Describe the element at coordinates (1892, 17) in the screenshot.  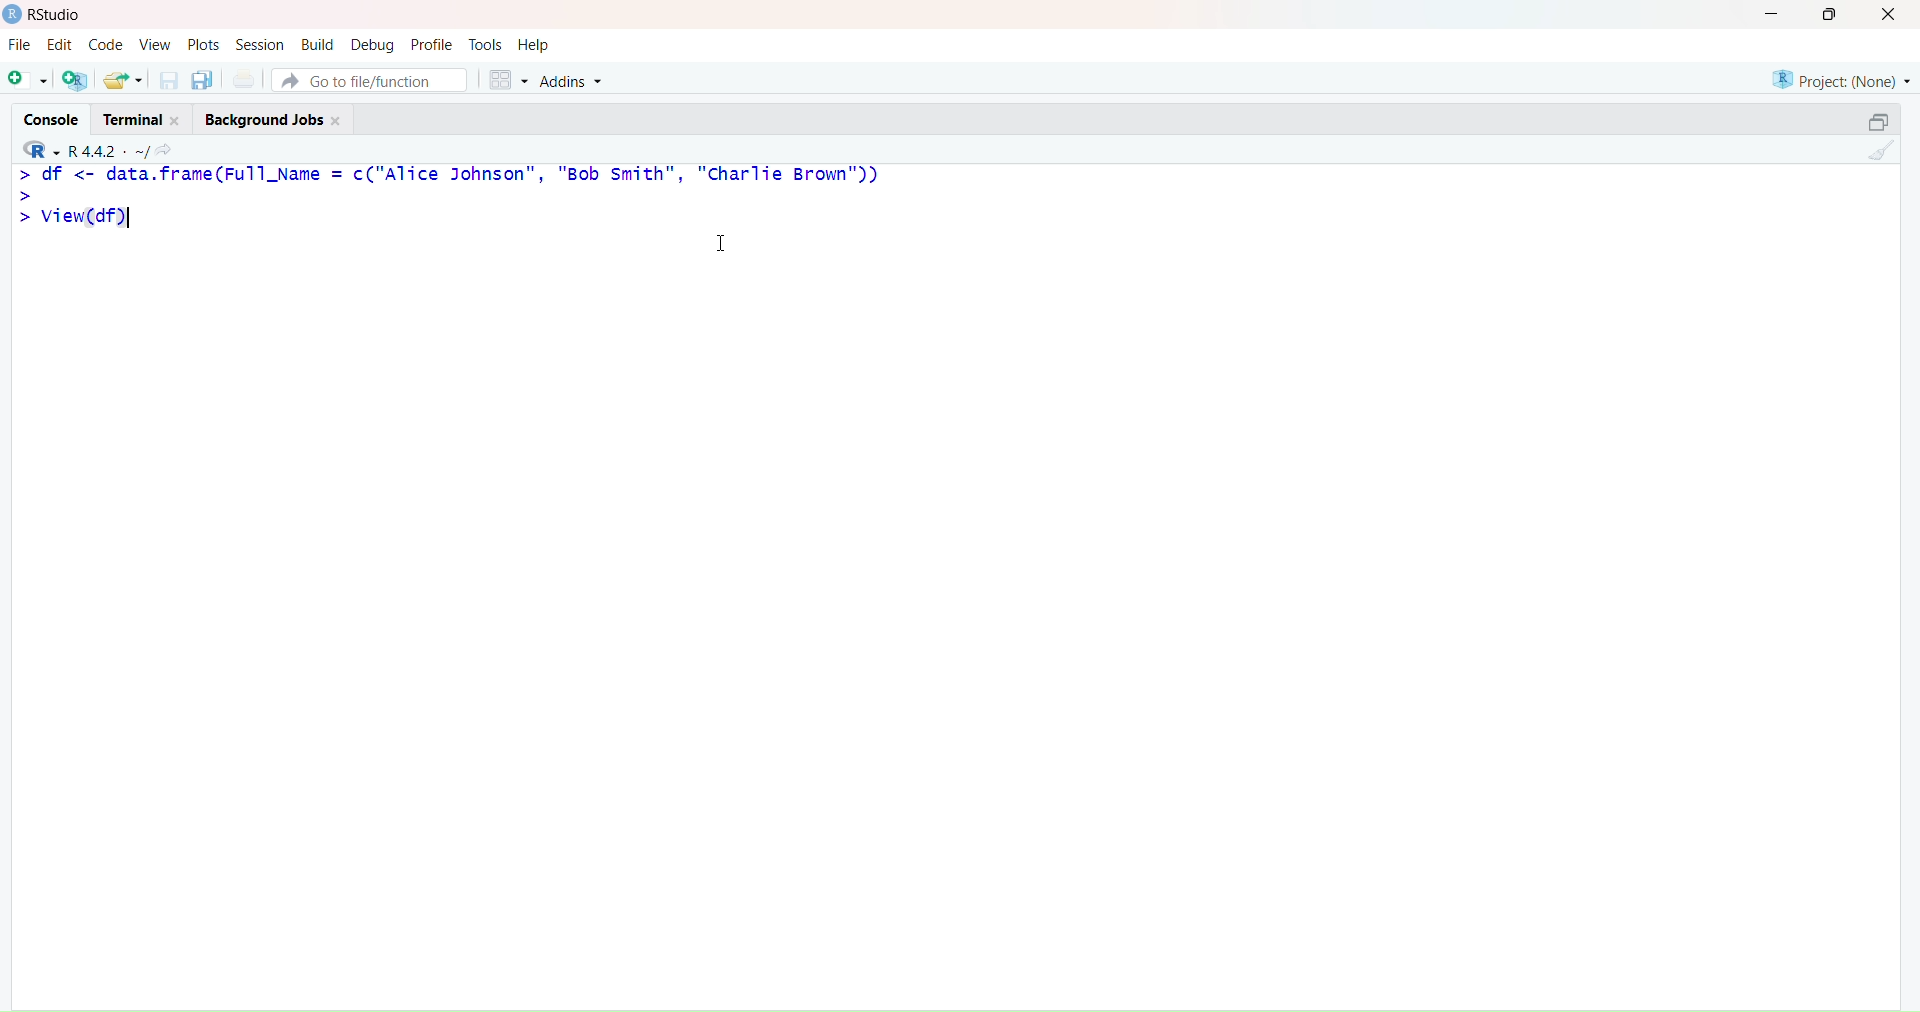
I see `Close` at that location.